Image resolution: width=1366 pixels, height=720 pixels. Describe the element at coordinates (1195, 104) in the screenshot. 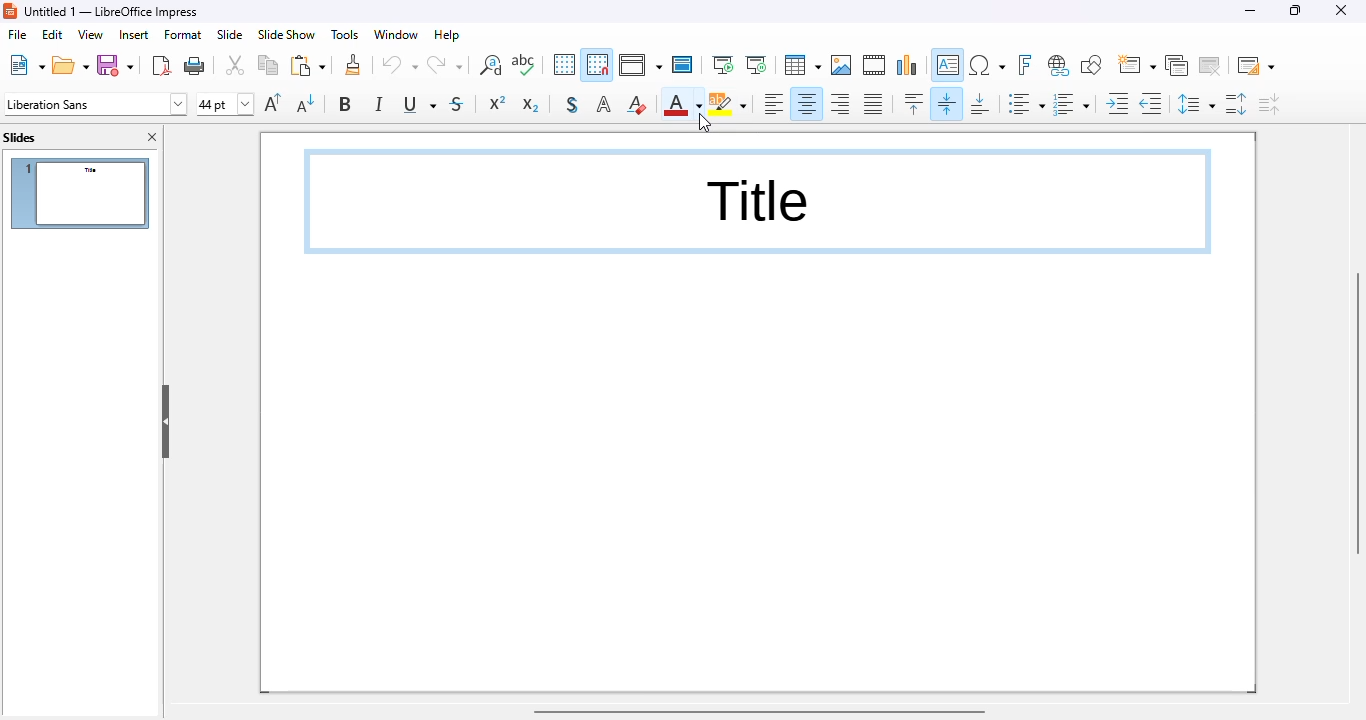

I see `set line spacing` at that location.